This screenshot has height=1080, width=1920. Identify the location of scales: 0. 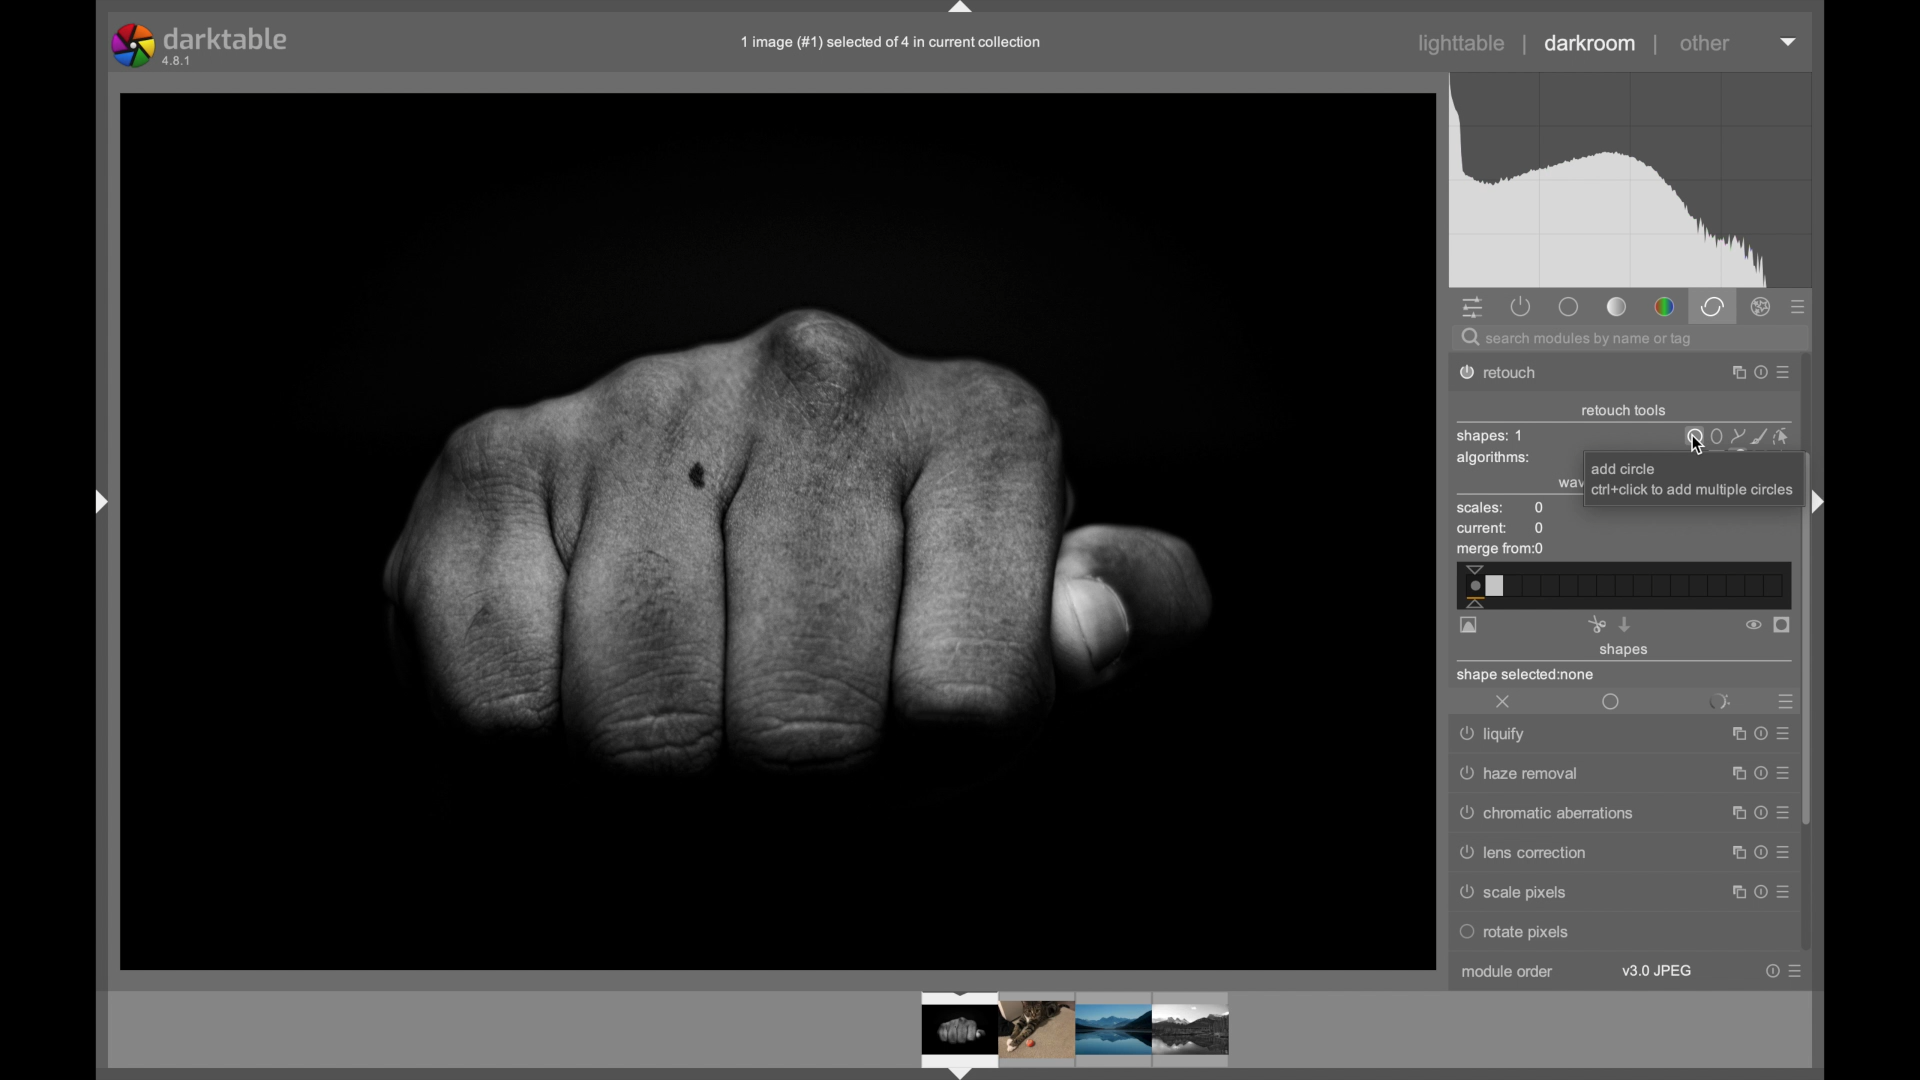
(1501, 509).